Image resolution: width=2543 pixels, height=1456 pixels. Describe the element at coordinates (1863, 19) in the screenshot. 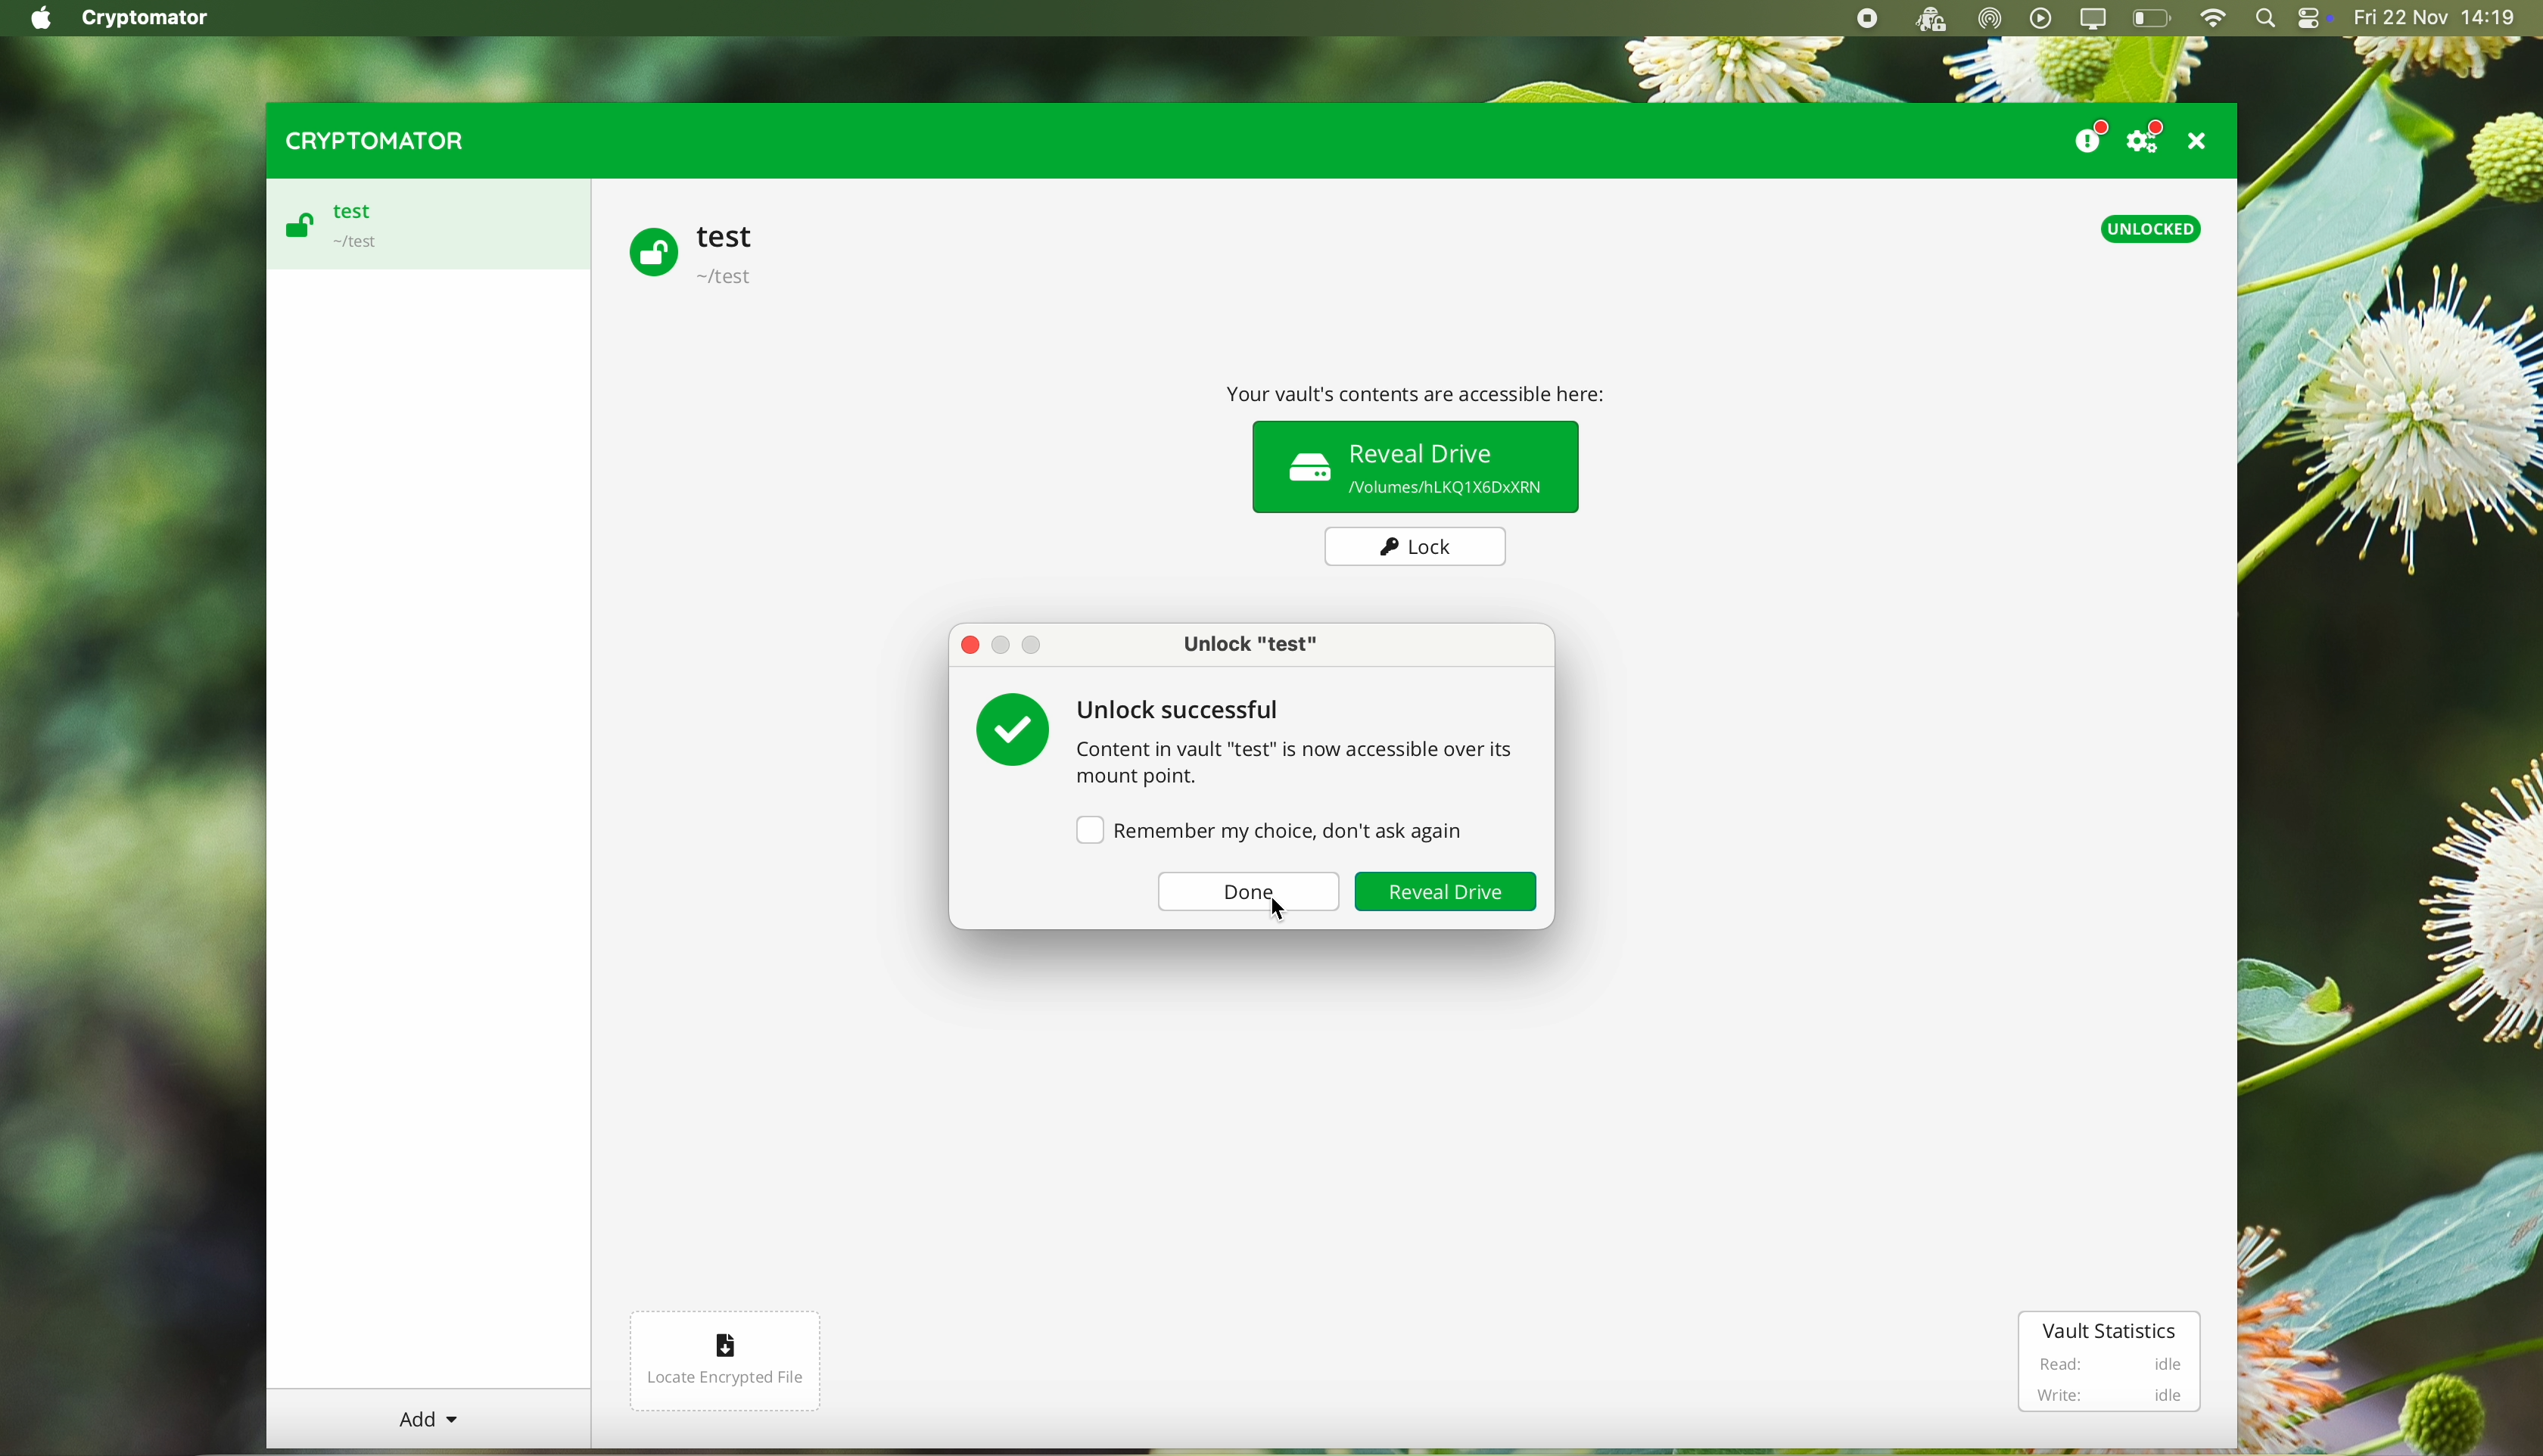

I see `stop recording` at that location.